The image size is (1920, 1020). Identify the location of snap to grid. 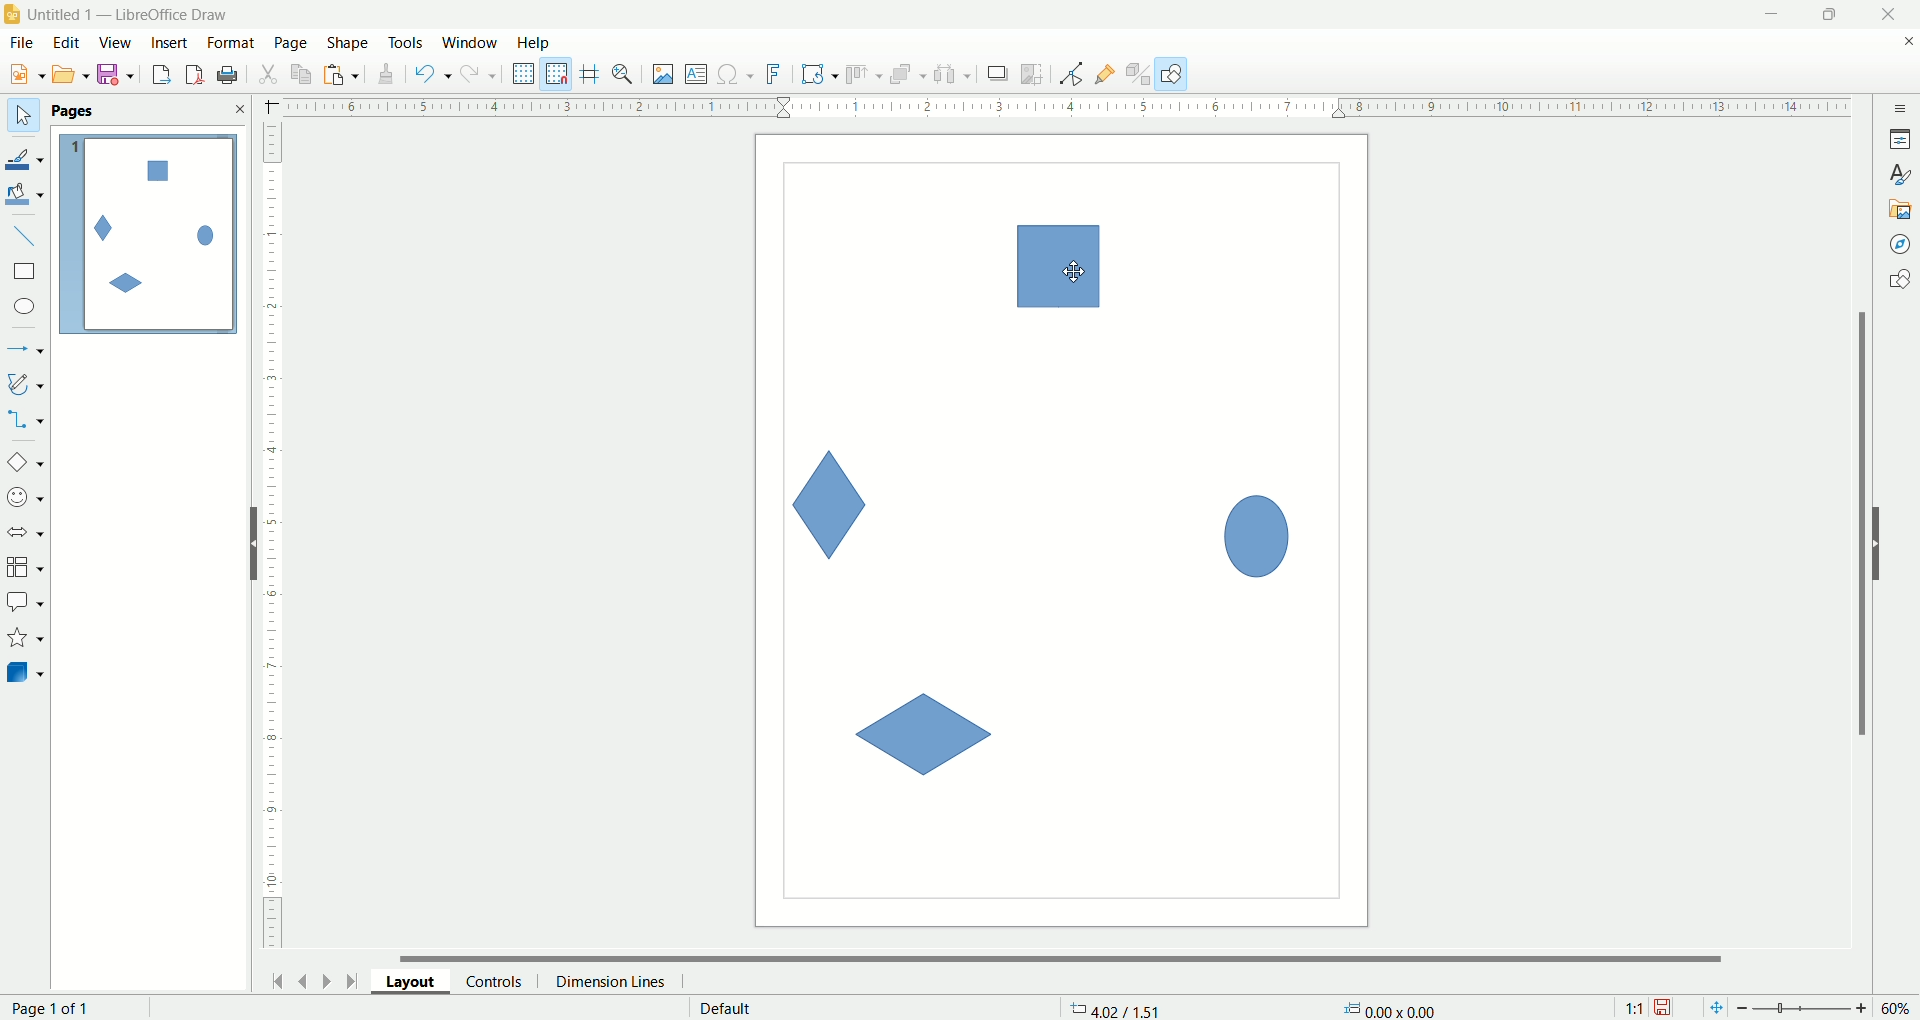
(561, 74).